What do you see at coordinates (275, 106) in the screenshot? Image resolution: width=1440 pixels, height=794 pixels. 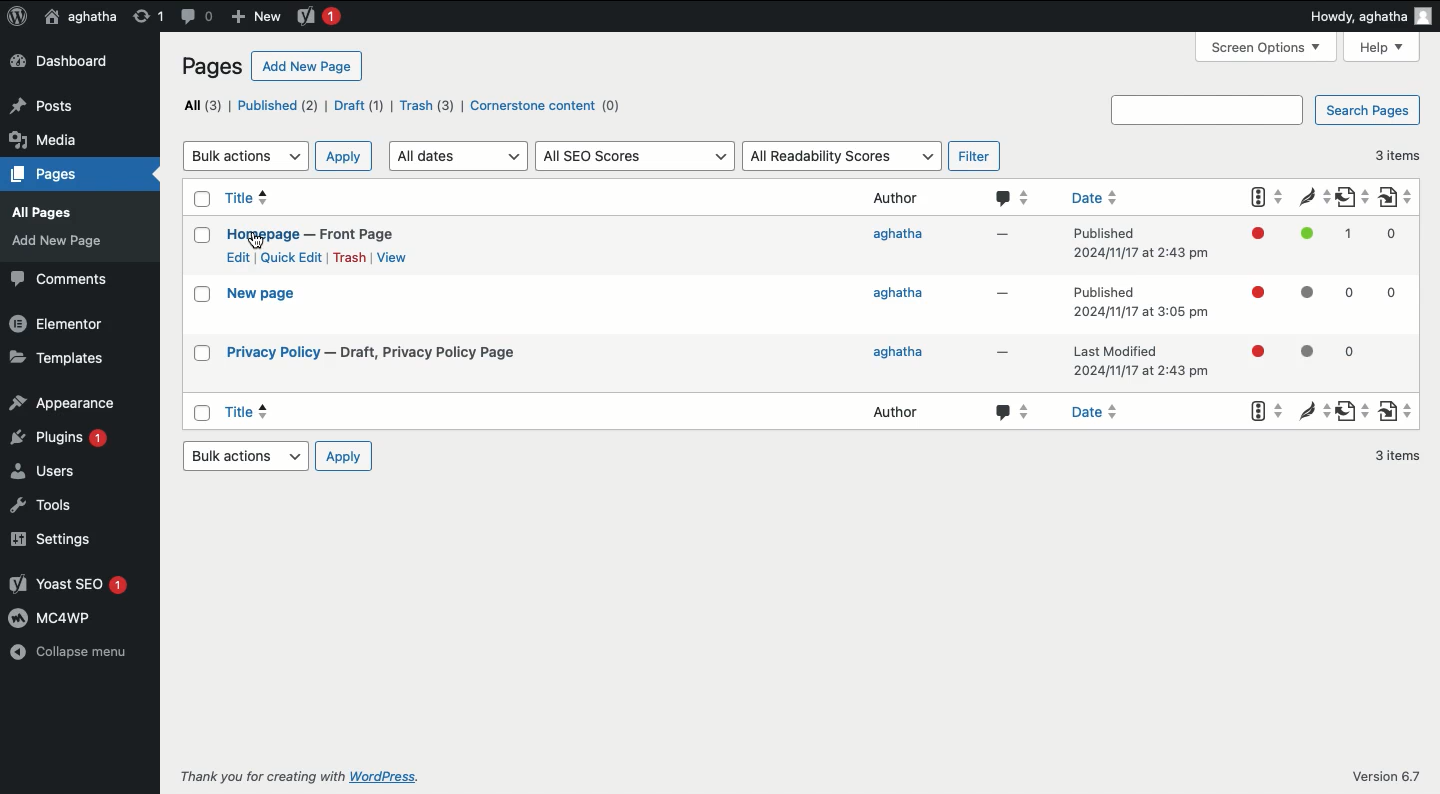 I see `Published` at bounding box center [275, 106].